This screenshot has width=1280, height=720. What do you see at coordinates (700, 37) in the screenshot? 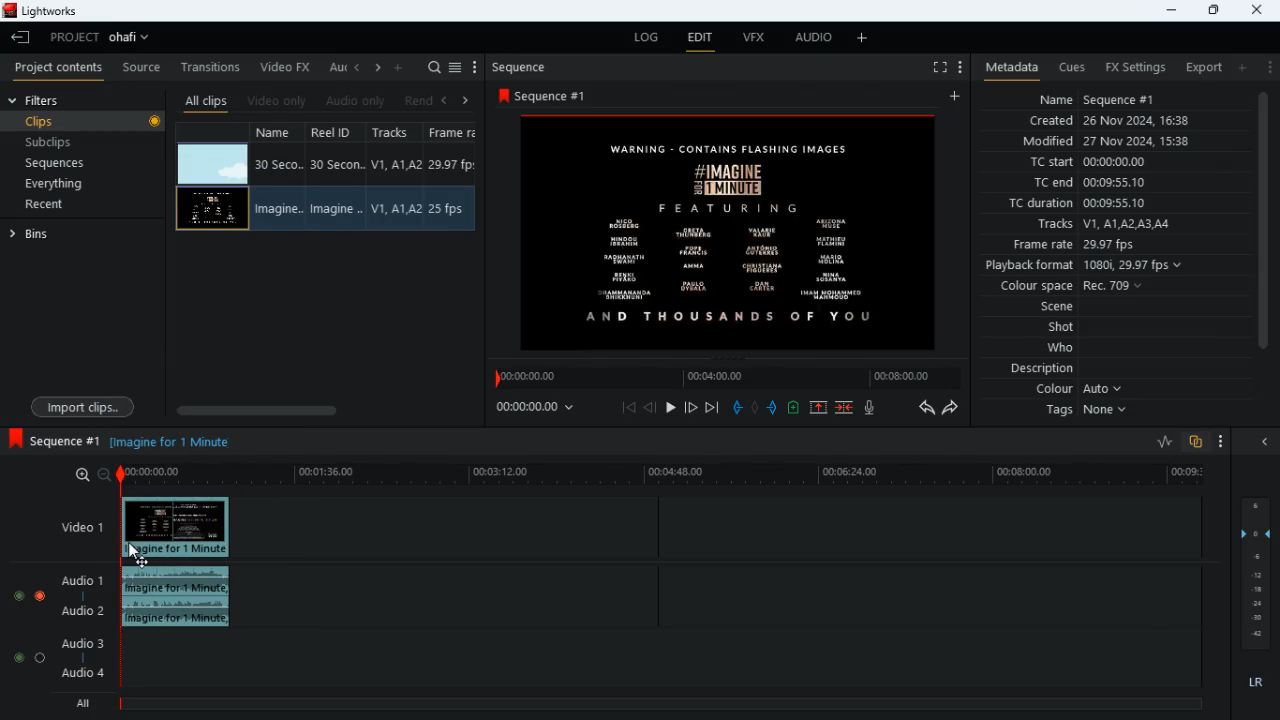
I see `edit` at bounding box center [700, 37].